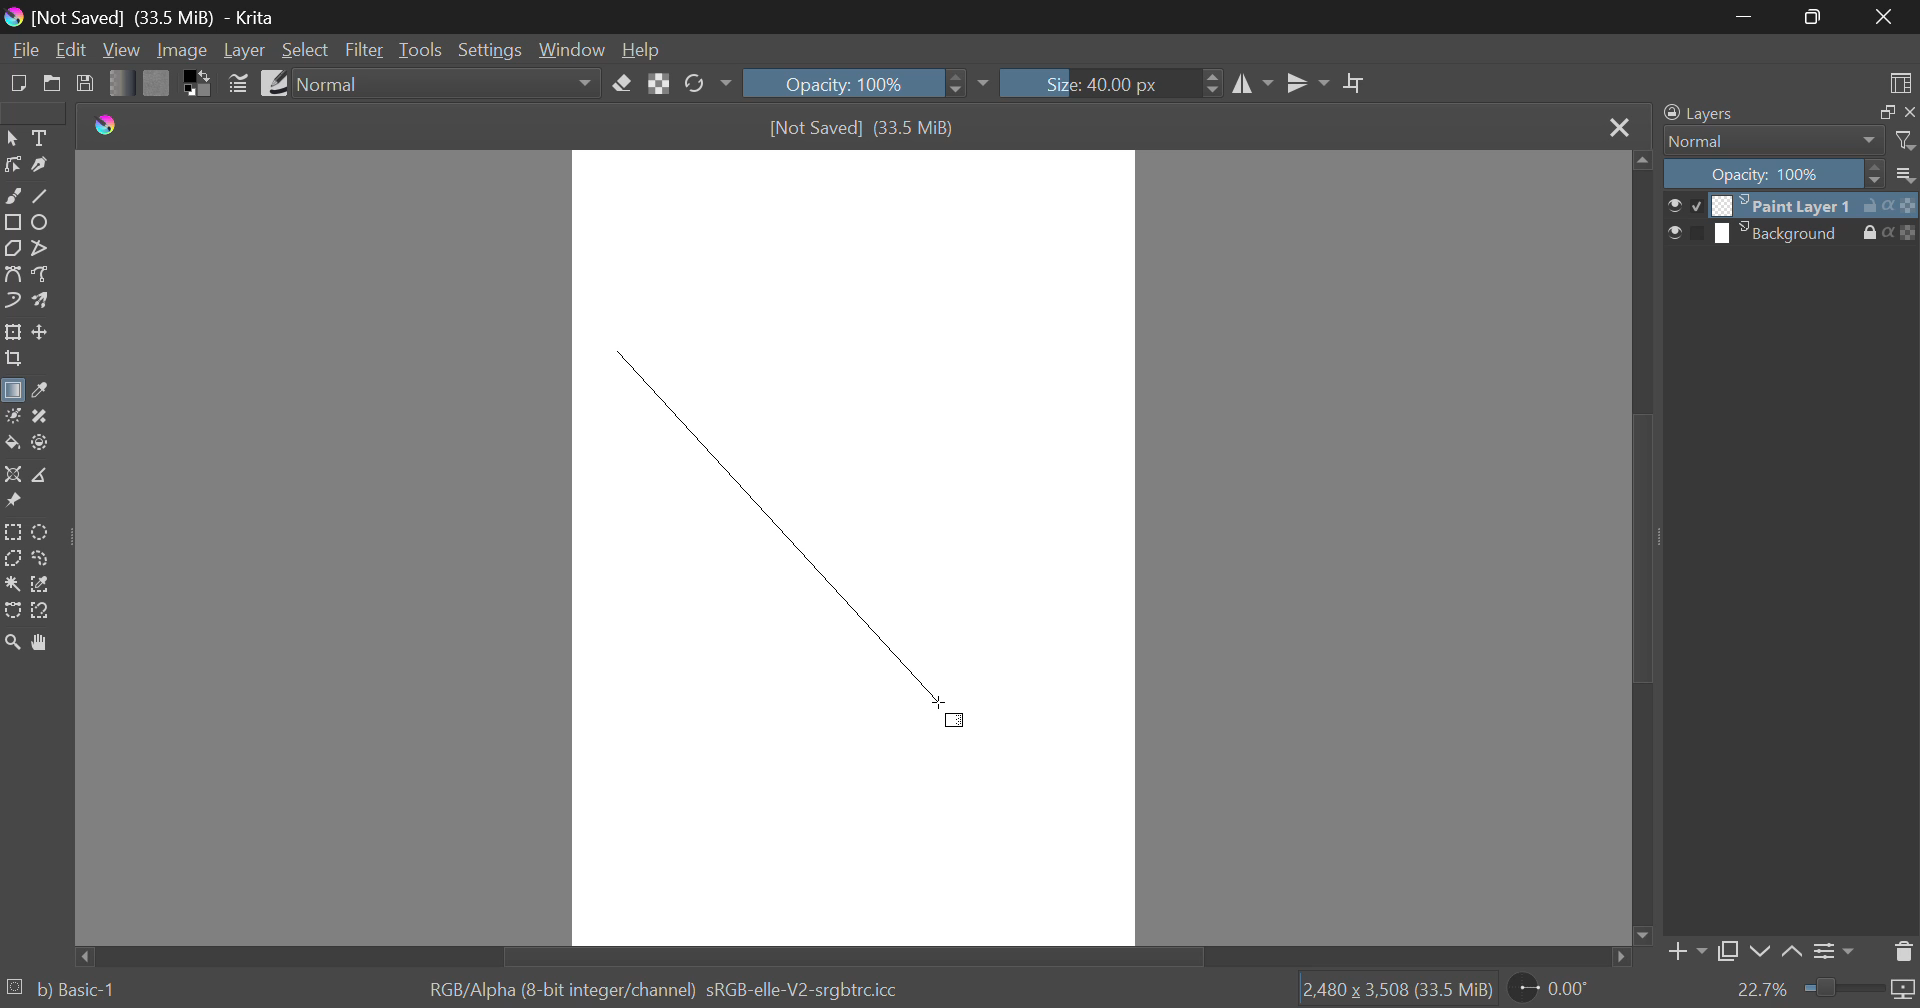 This screenshot has height=1008, width=1920. What do you see at coordinates (707, 85) in the screenshot?
I see `Rotate` at bounding box center [707, 85].